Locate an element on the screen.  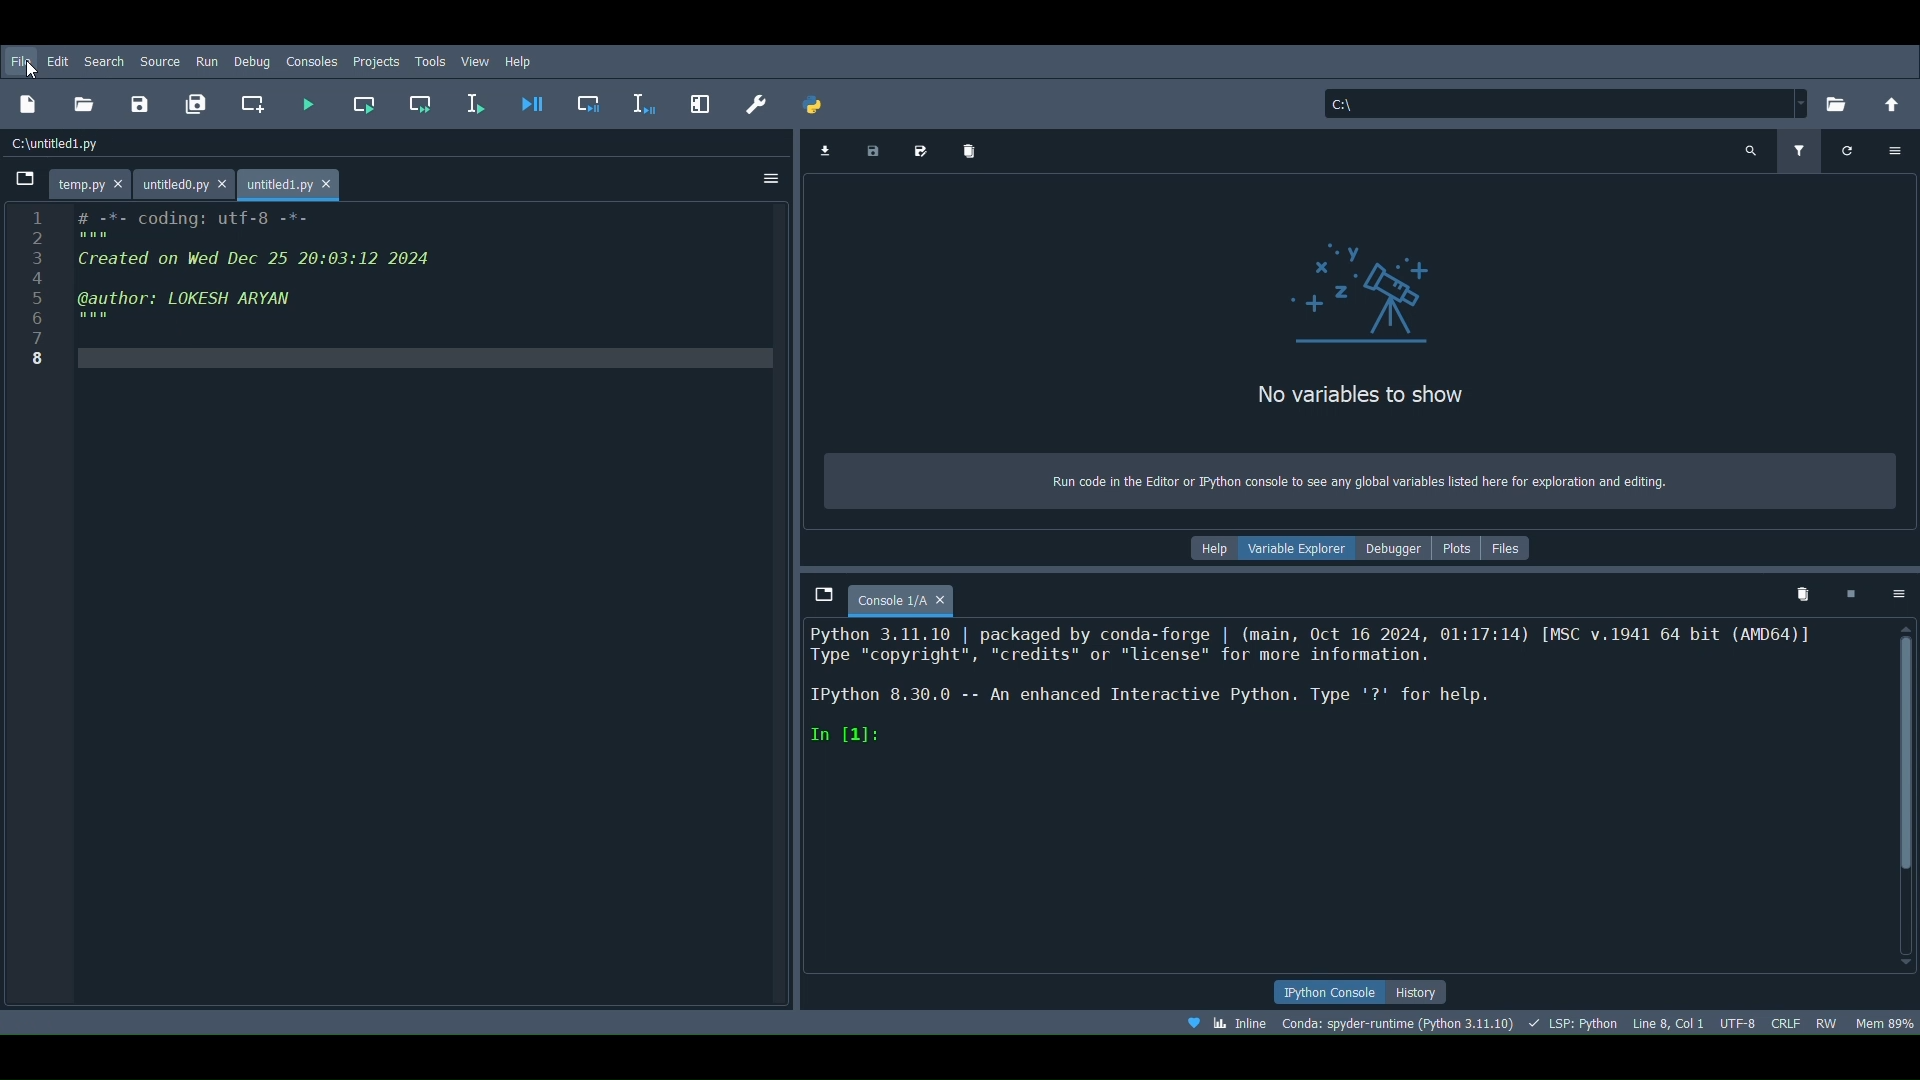
Edit is located at coordinates (58, 60).